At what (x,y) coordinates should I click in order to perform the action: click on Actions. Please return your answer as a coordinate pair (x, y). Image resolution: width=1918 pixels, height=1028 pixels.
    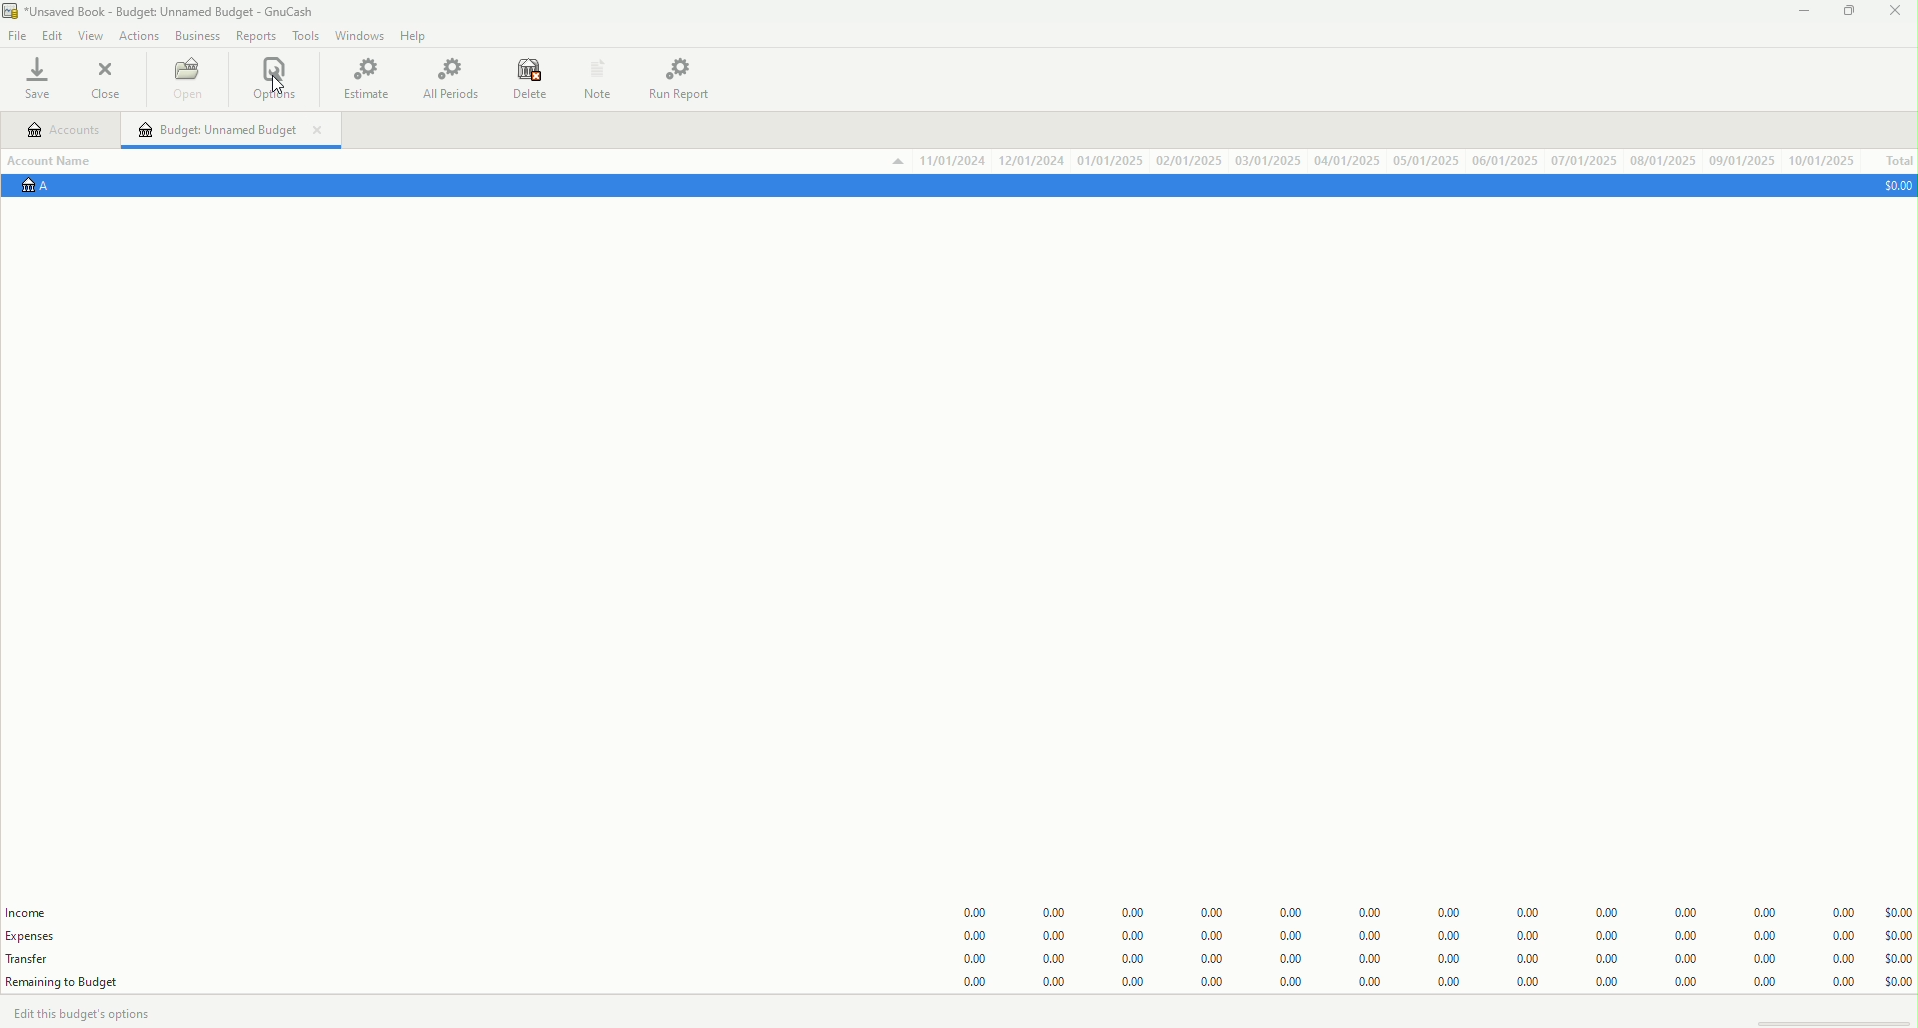
    Looking at the image, I should click on (138, 35).